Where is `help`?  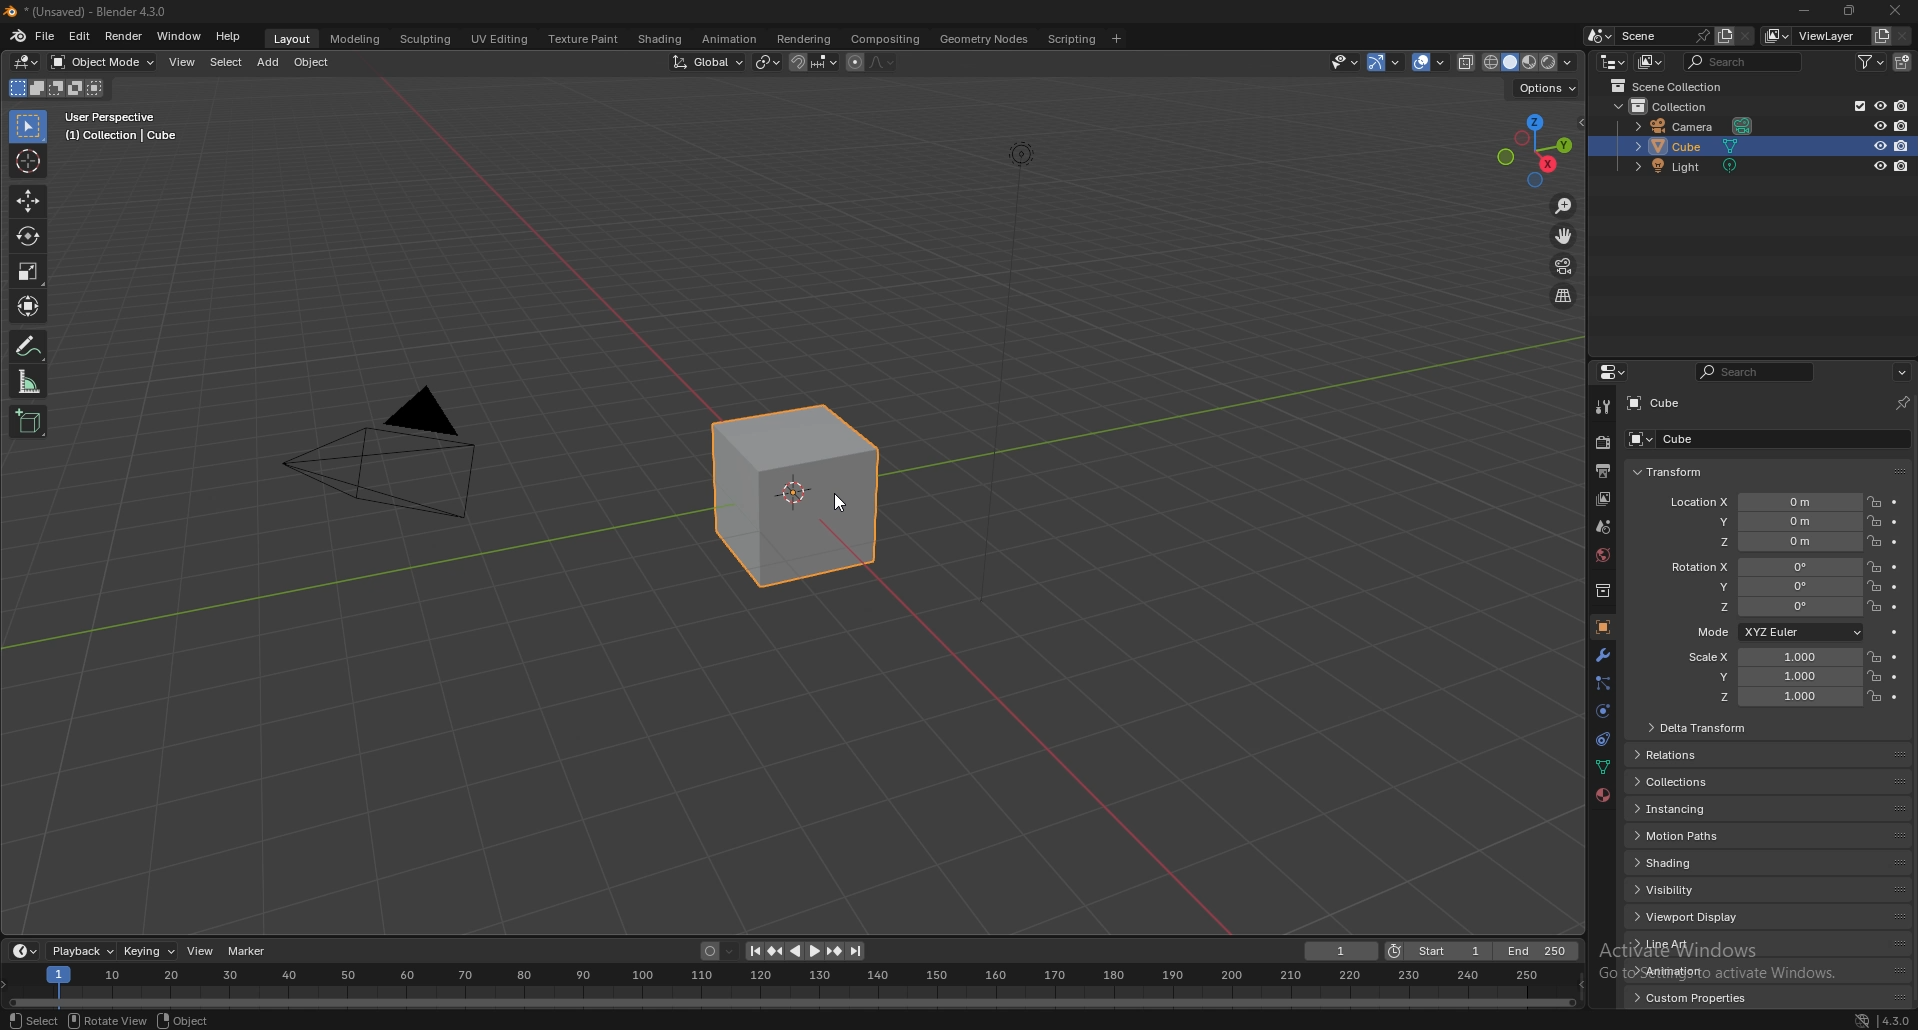
help is located at coordinates (229, 36).